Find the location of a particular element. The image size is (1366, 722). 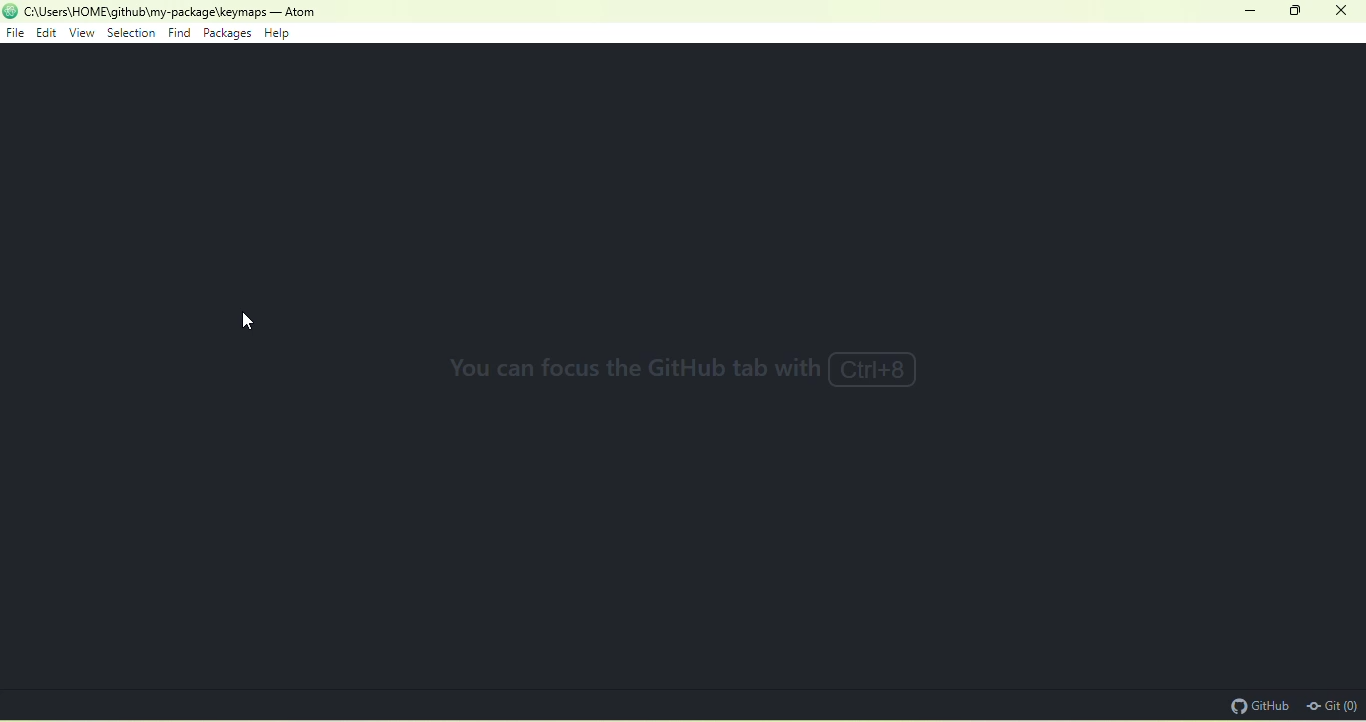

minimize is located at coordinates (1249, 11).